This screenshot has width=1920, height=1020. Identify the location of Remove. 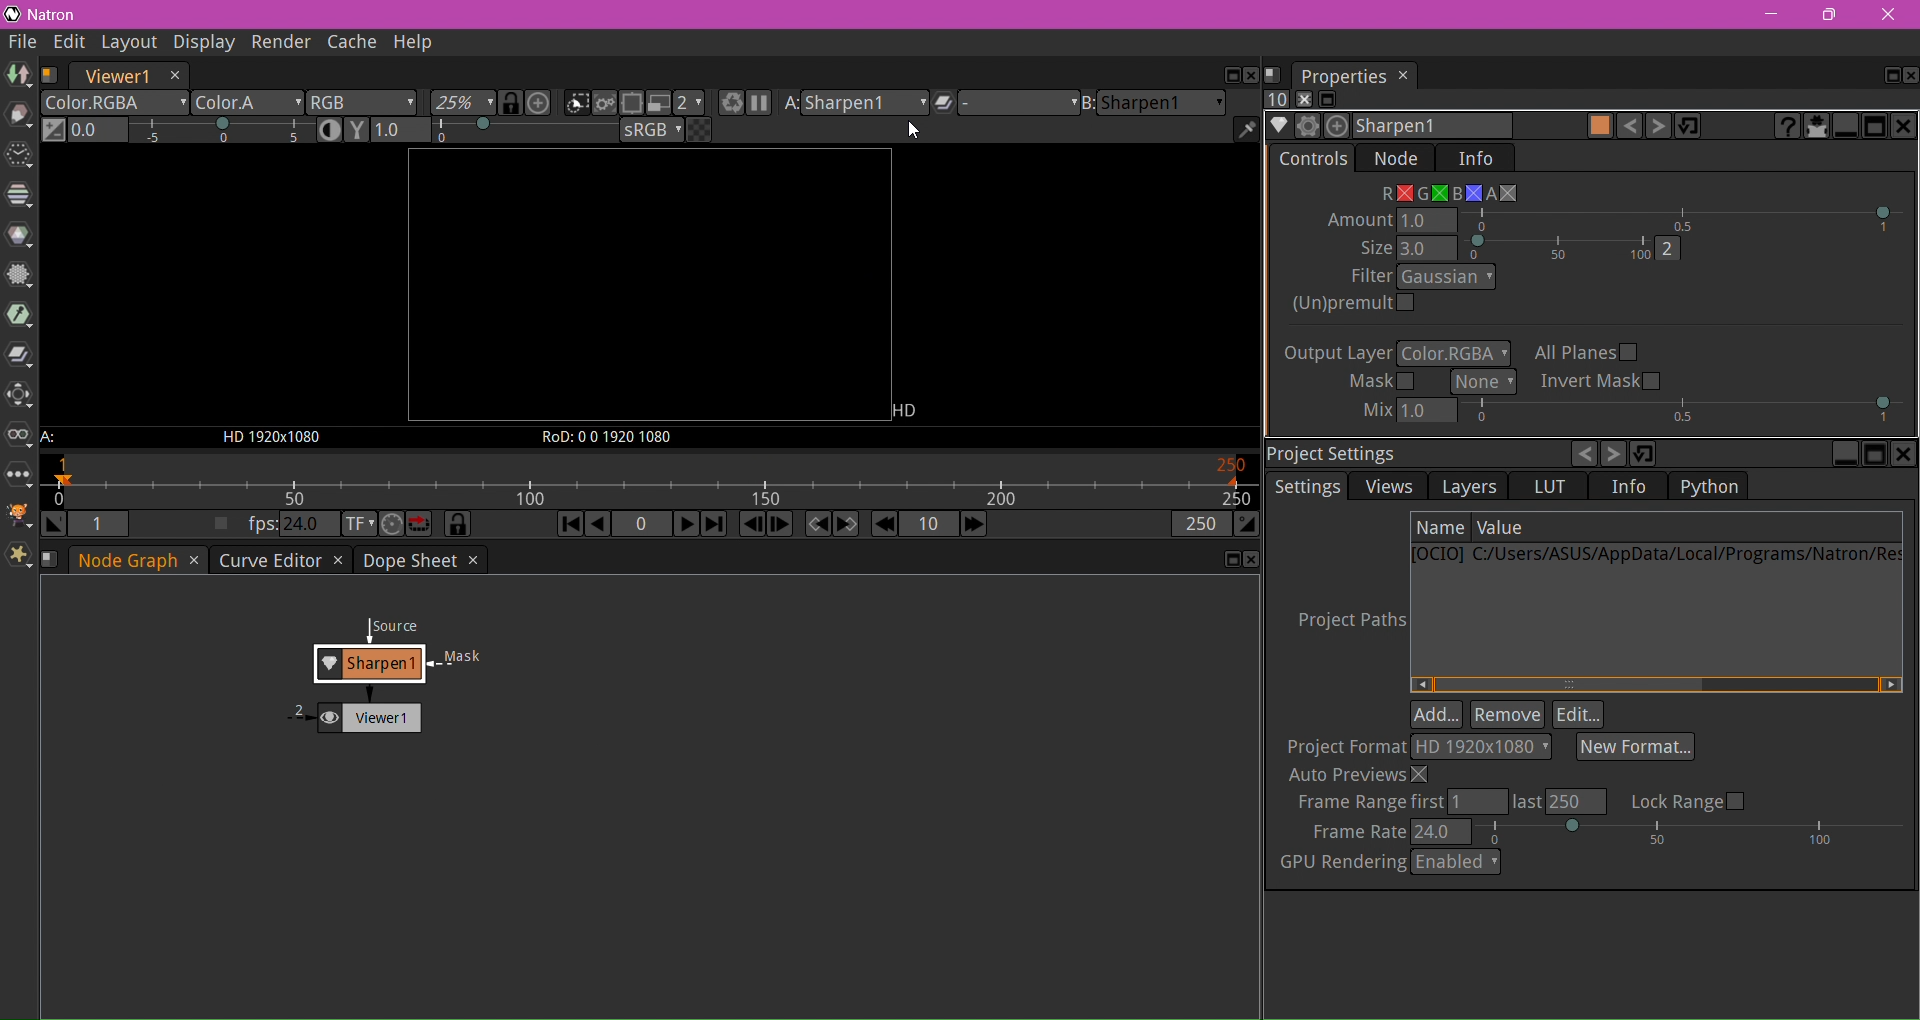
(1508, 714).